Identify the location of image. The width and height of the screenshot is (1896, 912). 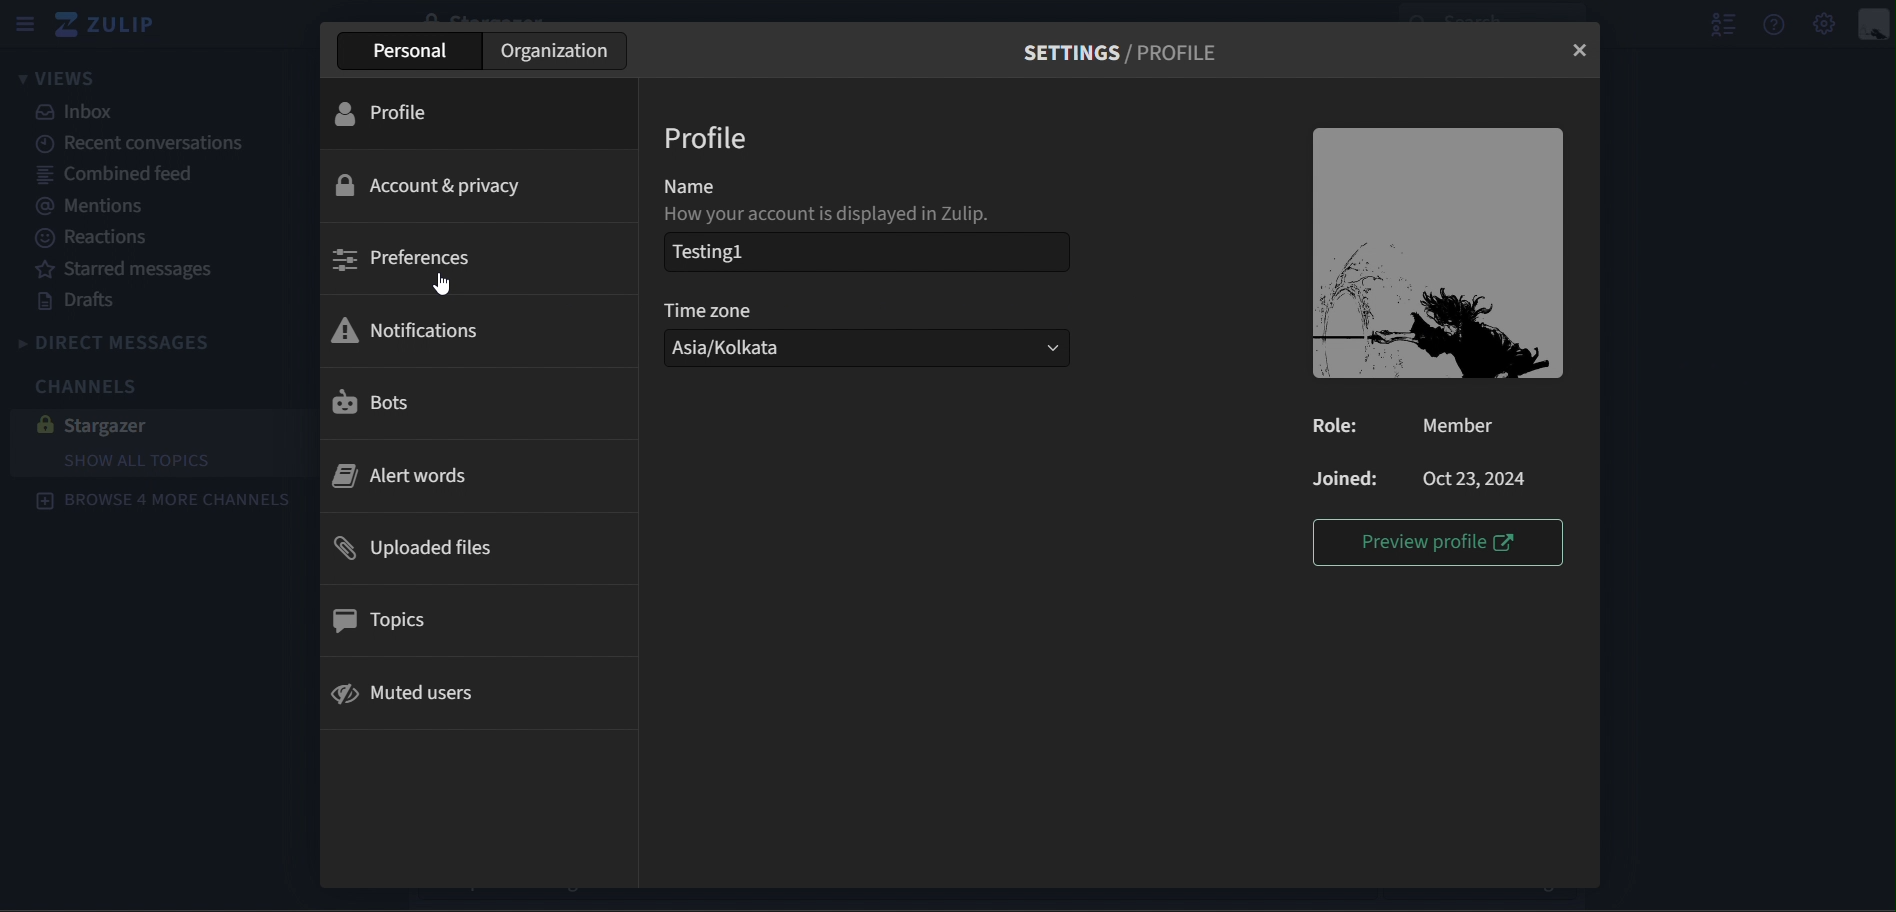
(1437, 253).